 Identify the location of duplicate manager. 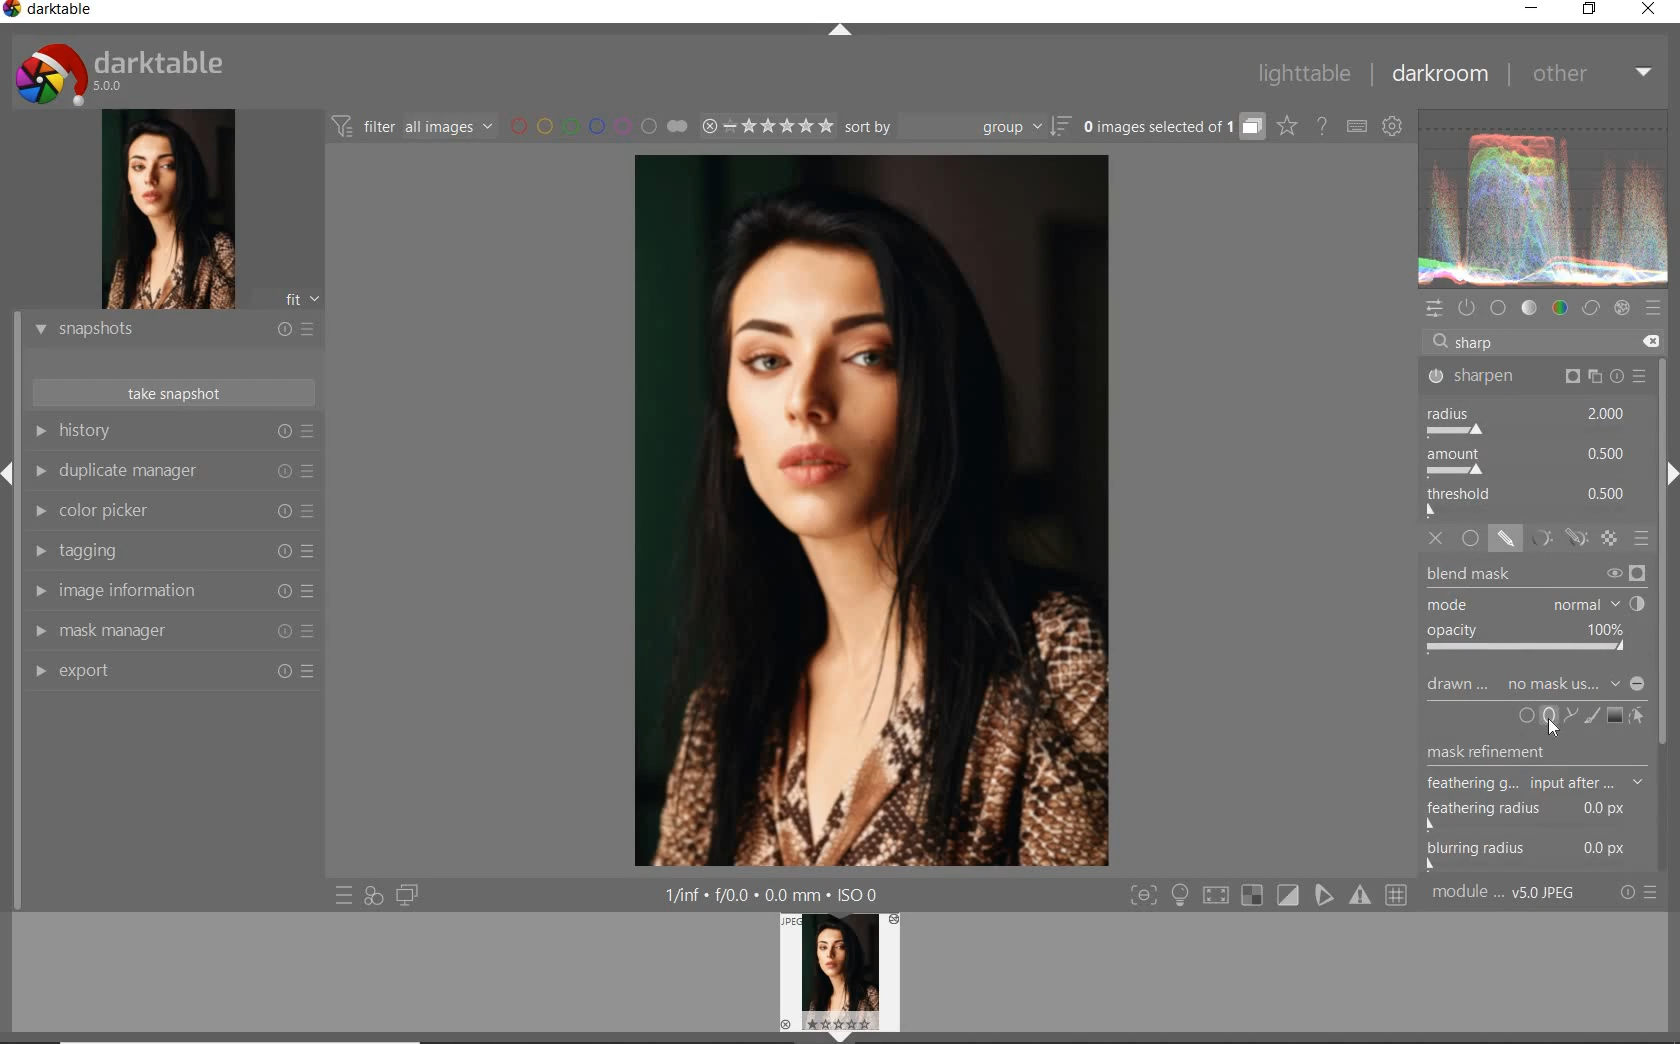
(173, 469).